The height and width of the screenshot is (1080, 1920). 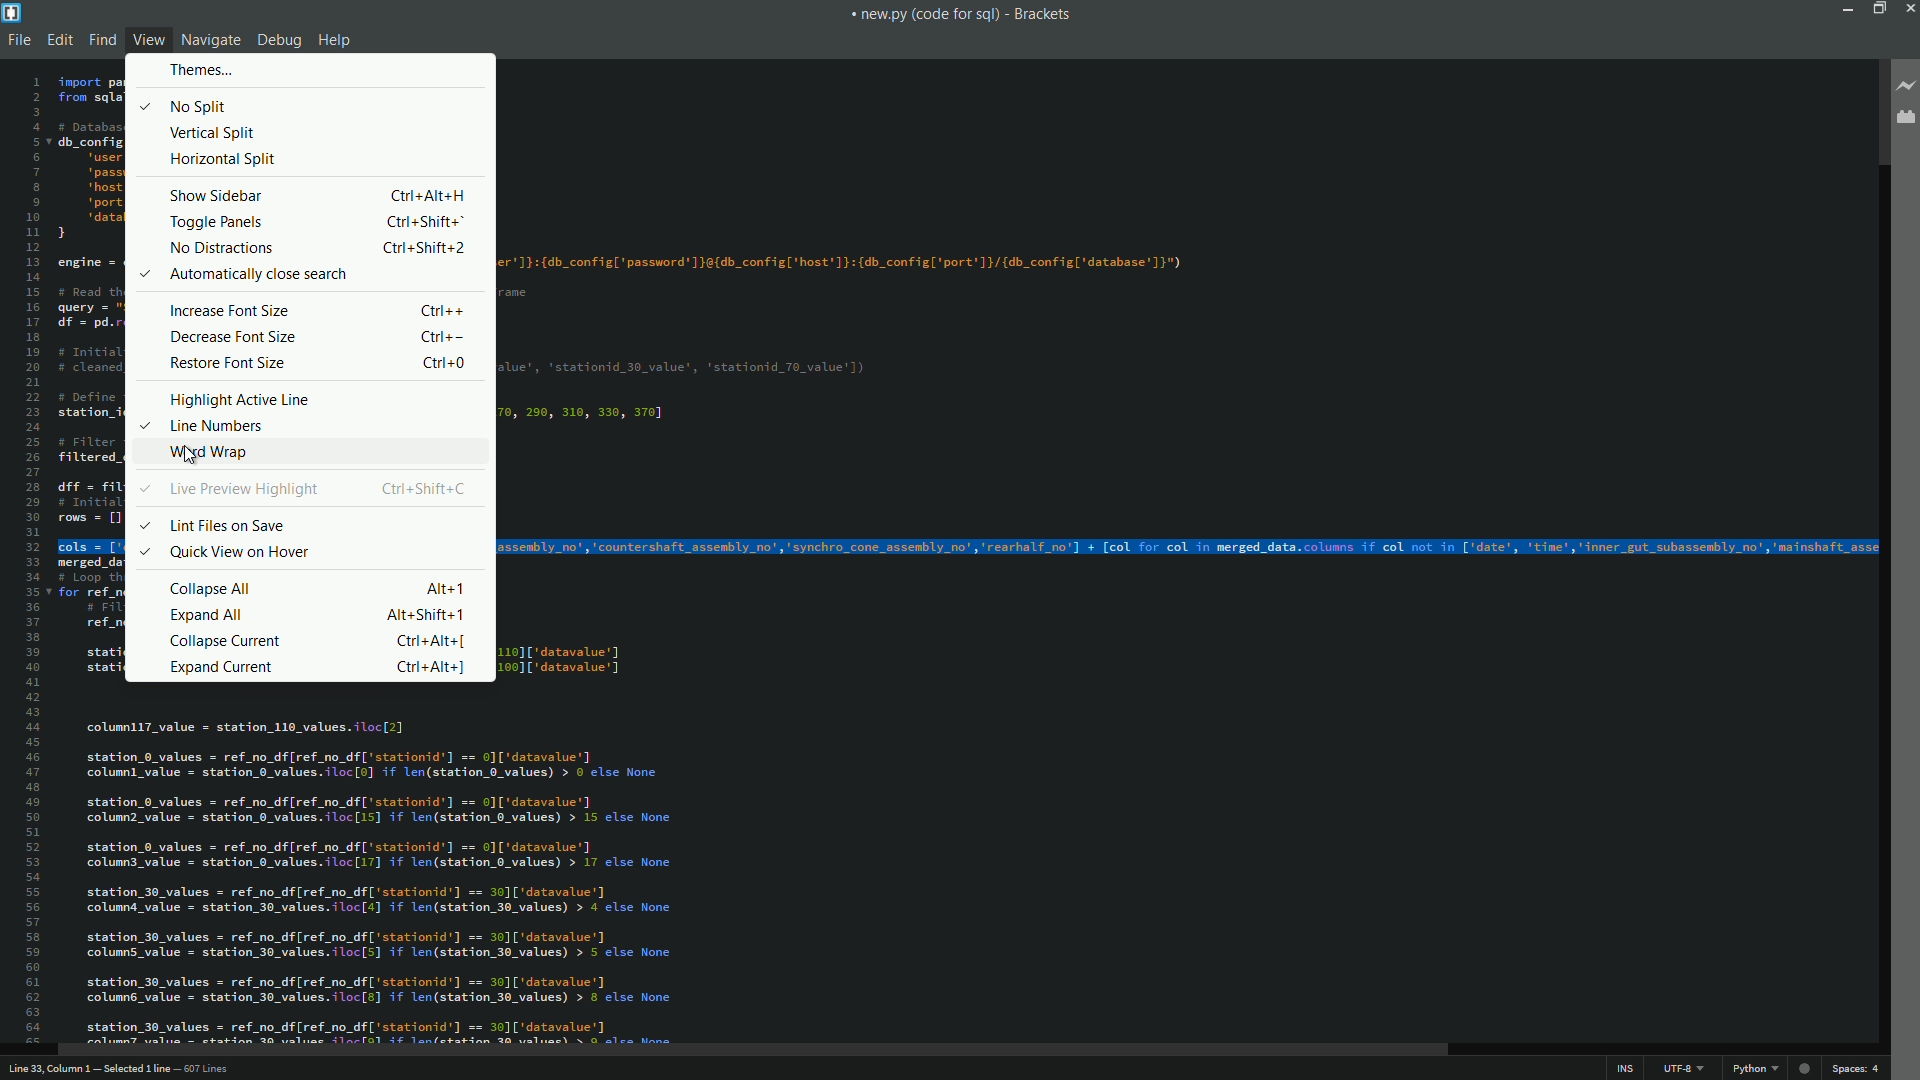 I want to click on live preview highlight, so click(x=225, y=489).